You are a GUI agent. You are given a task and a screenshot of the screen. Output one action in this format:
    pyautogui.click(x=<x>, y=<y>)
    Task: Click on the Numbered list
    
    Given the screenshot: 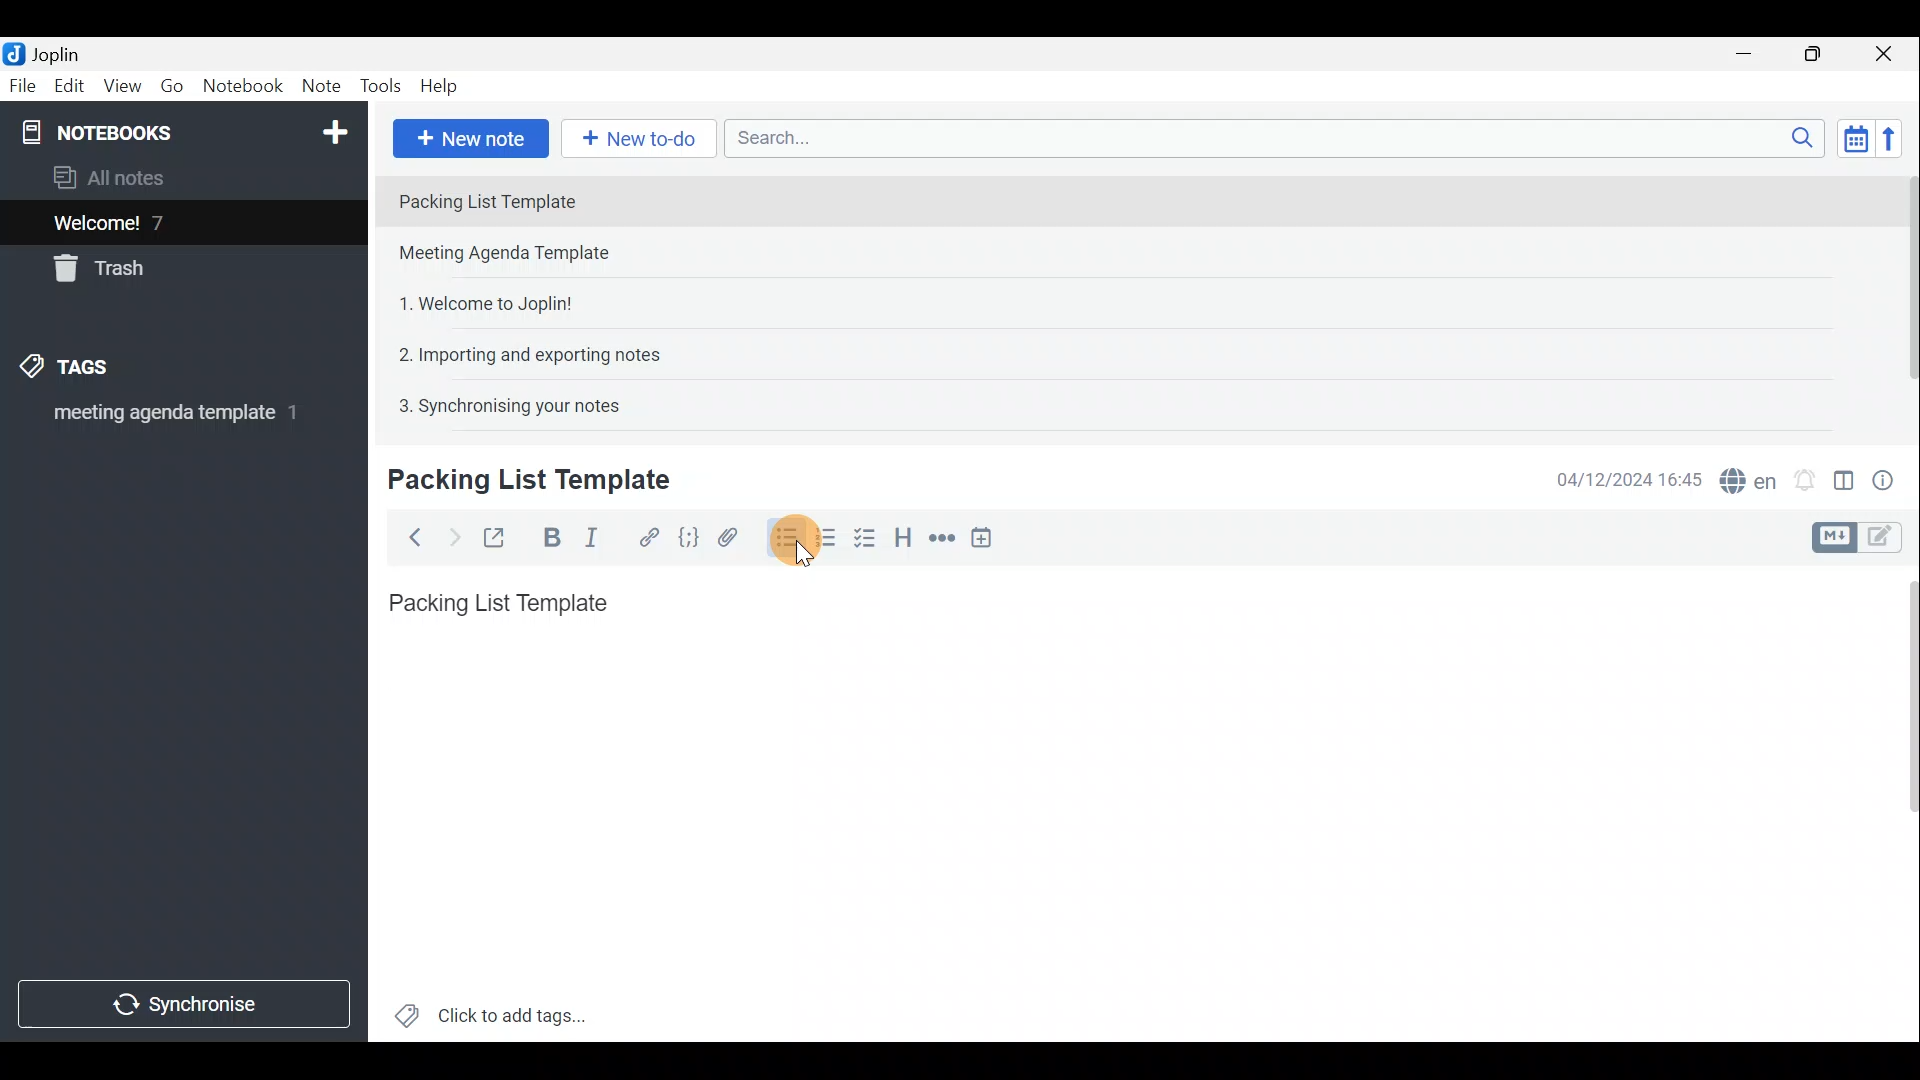 What is the action you would take?
    pyautogui.click(x=831, y=543)
    